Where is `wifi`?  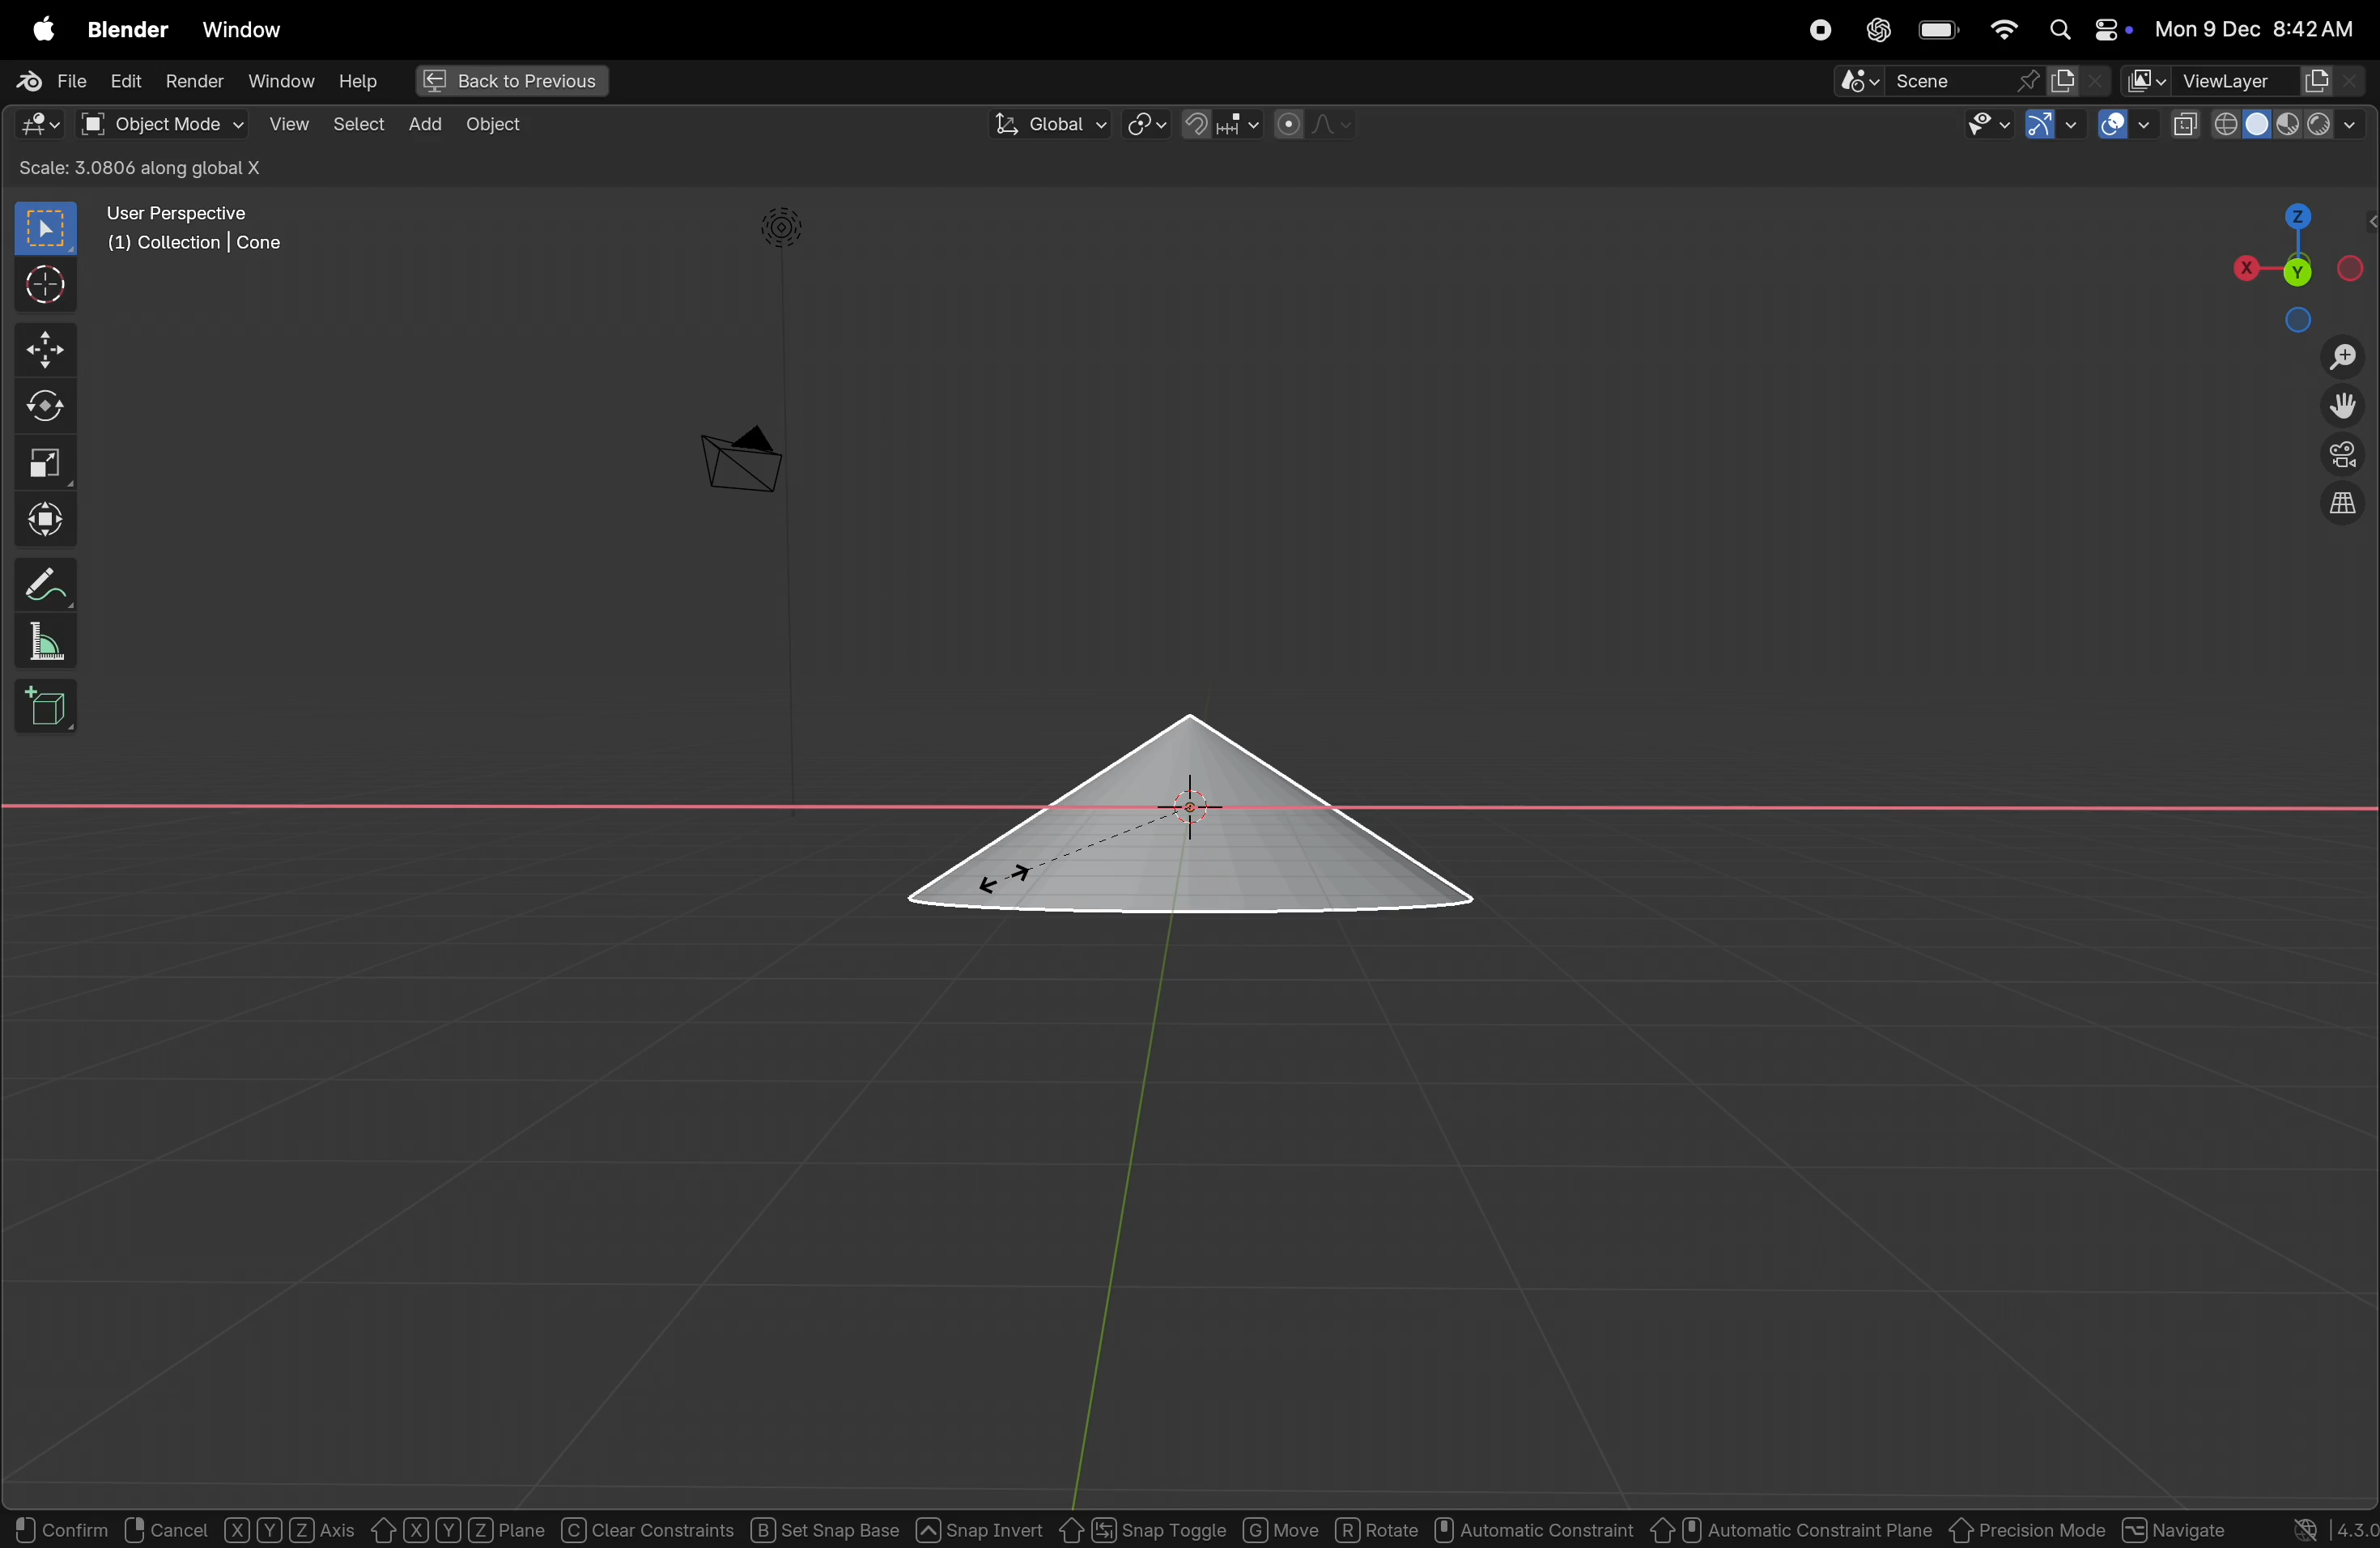
wifi is located at coordinates (2004, 30).